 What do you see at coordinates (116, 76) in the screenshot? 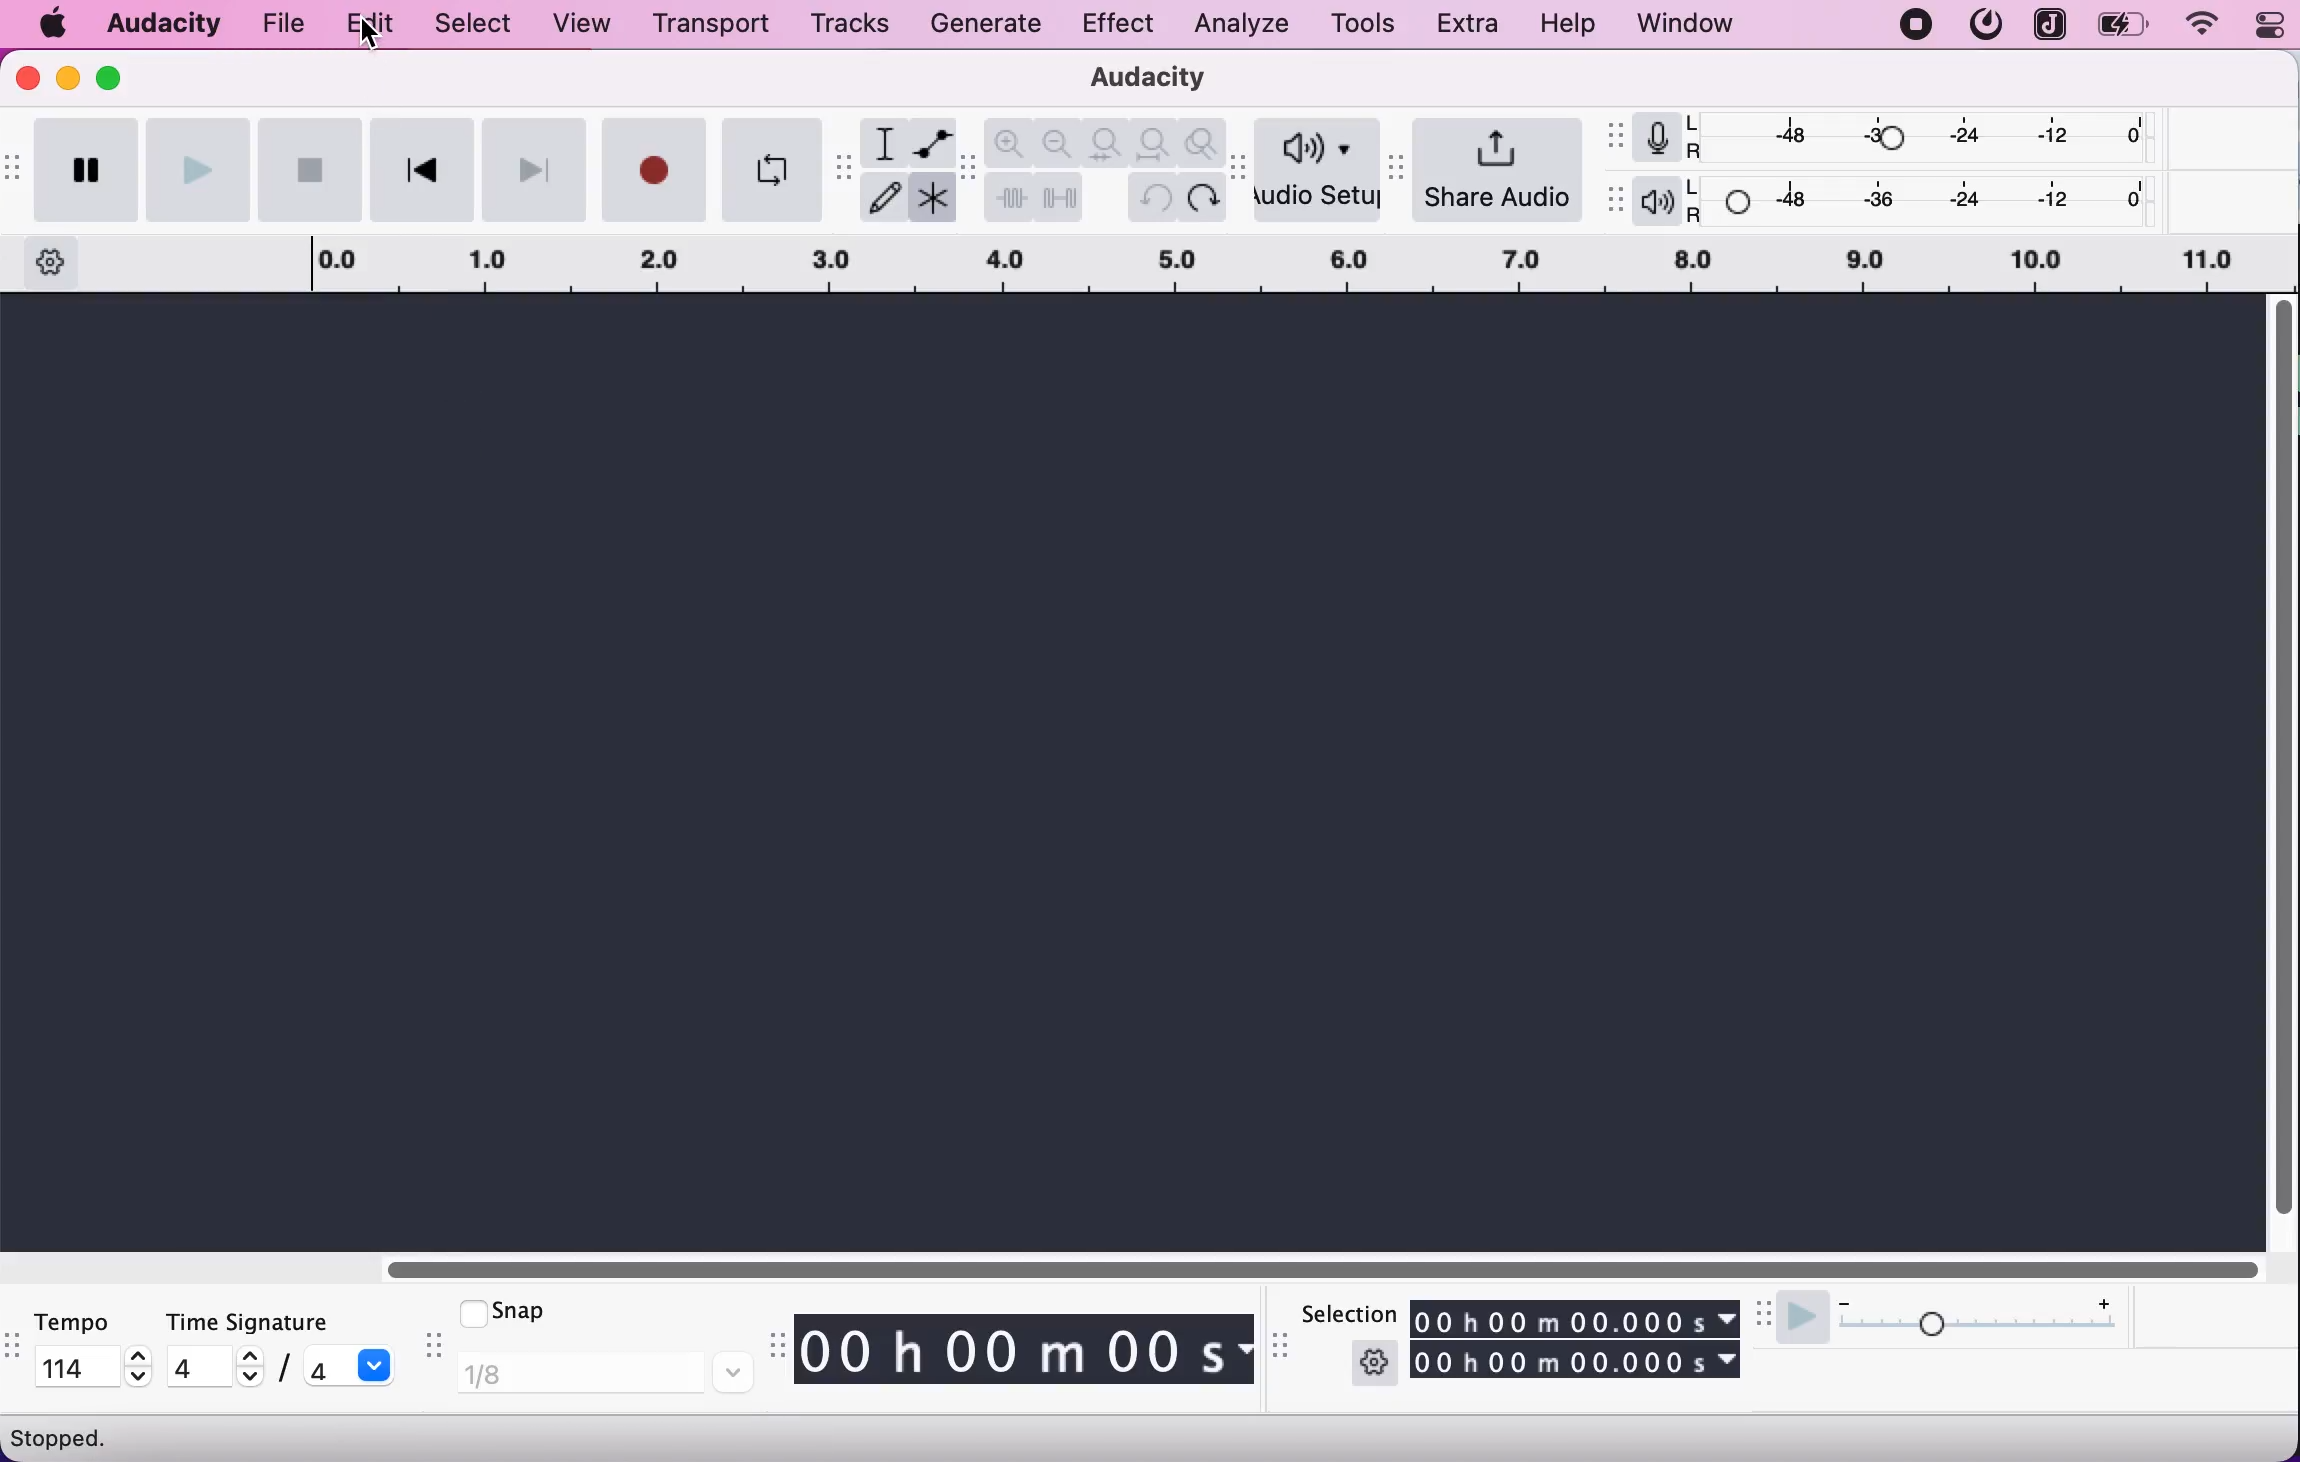
I see `maximize` at bounding box center [116, 76].